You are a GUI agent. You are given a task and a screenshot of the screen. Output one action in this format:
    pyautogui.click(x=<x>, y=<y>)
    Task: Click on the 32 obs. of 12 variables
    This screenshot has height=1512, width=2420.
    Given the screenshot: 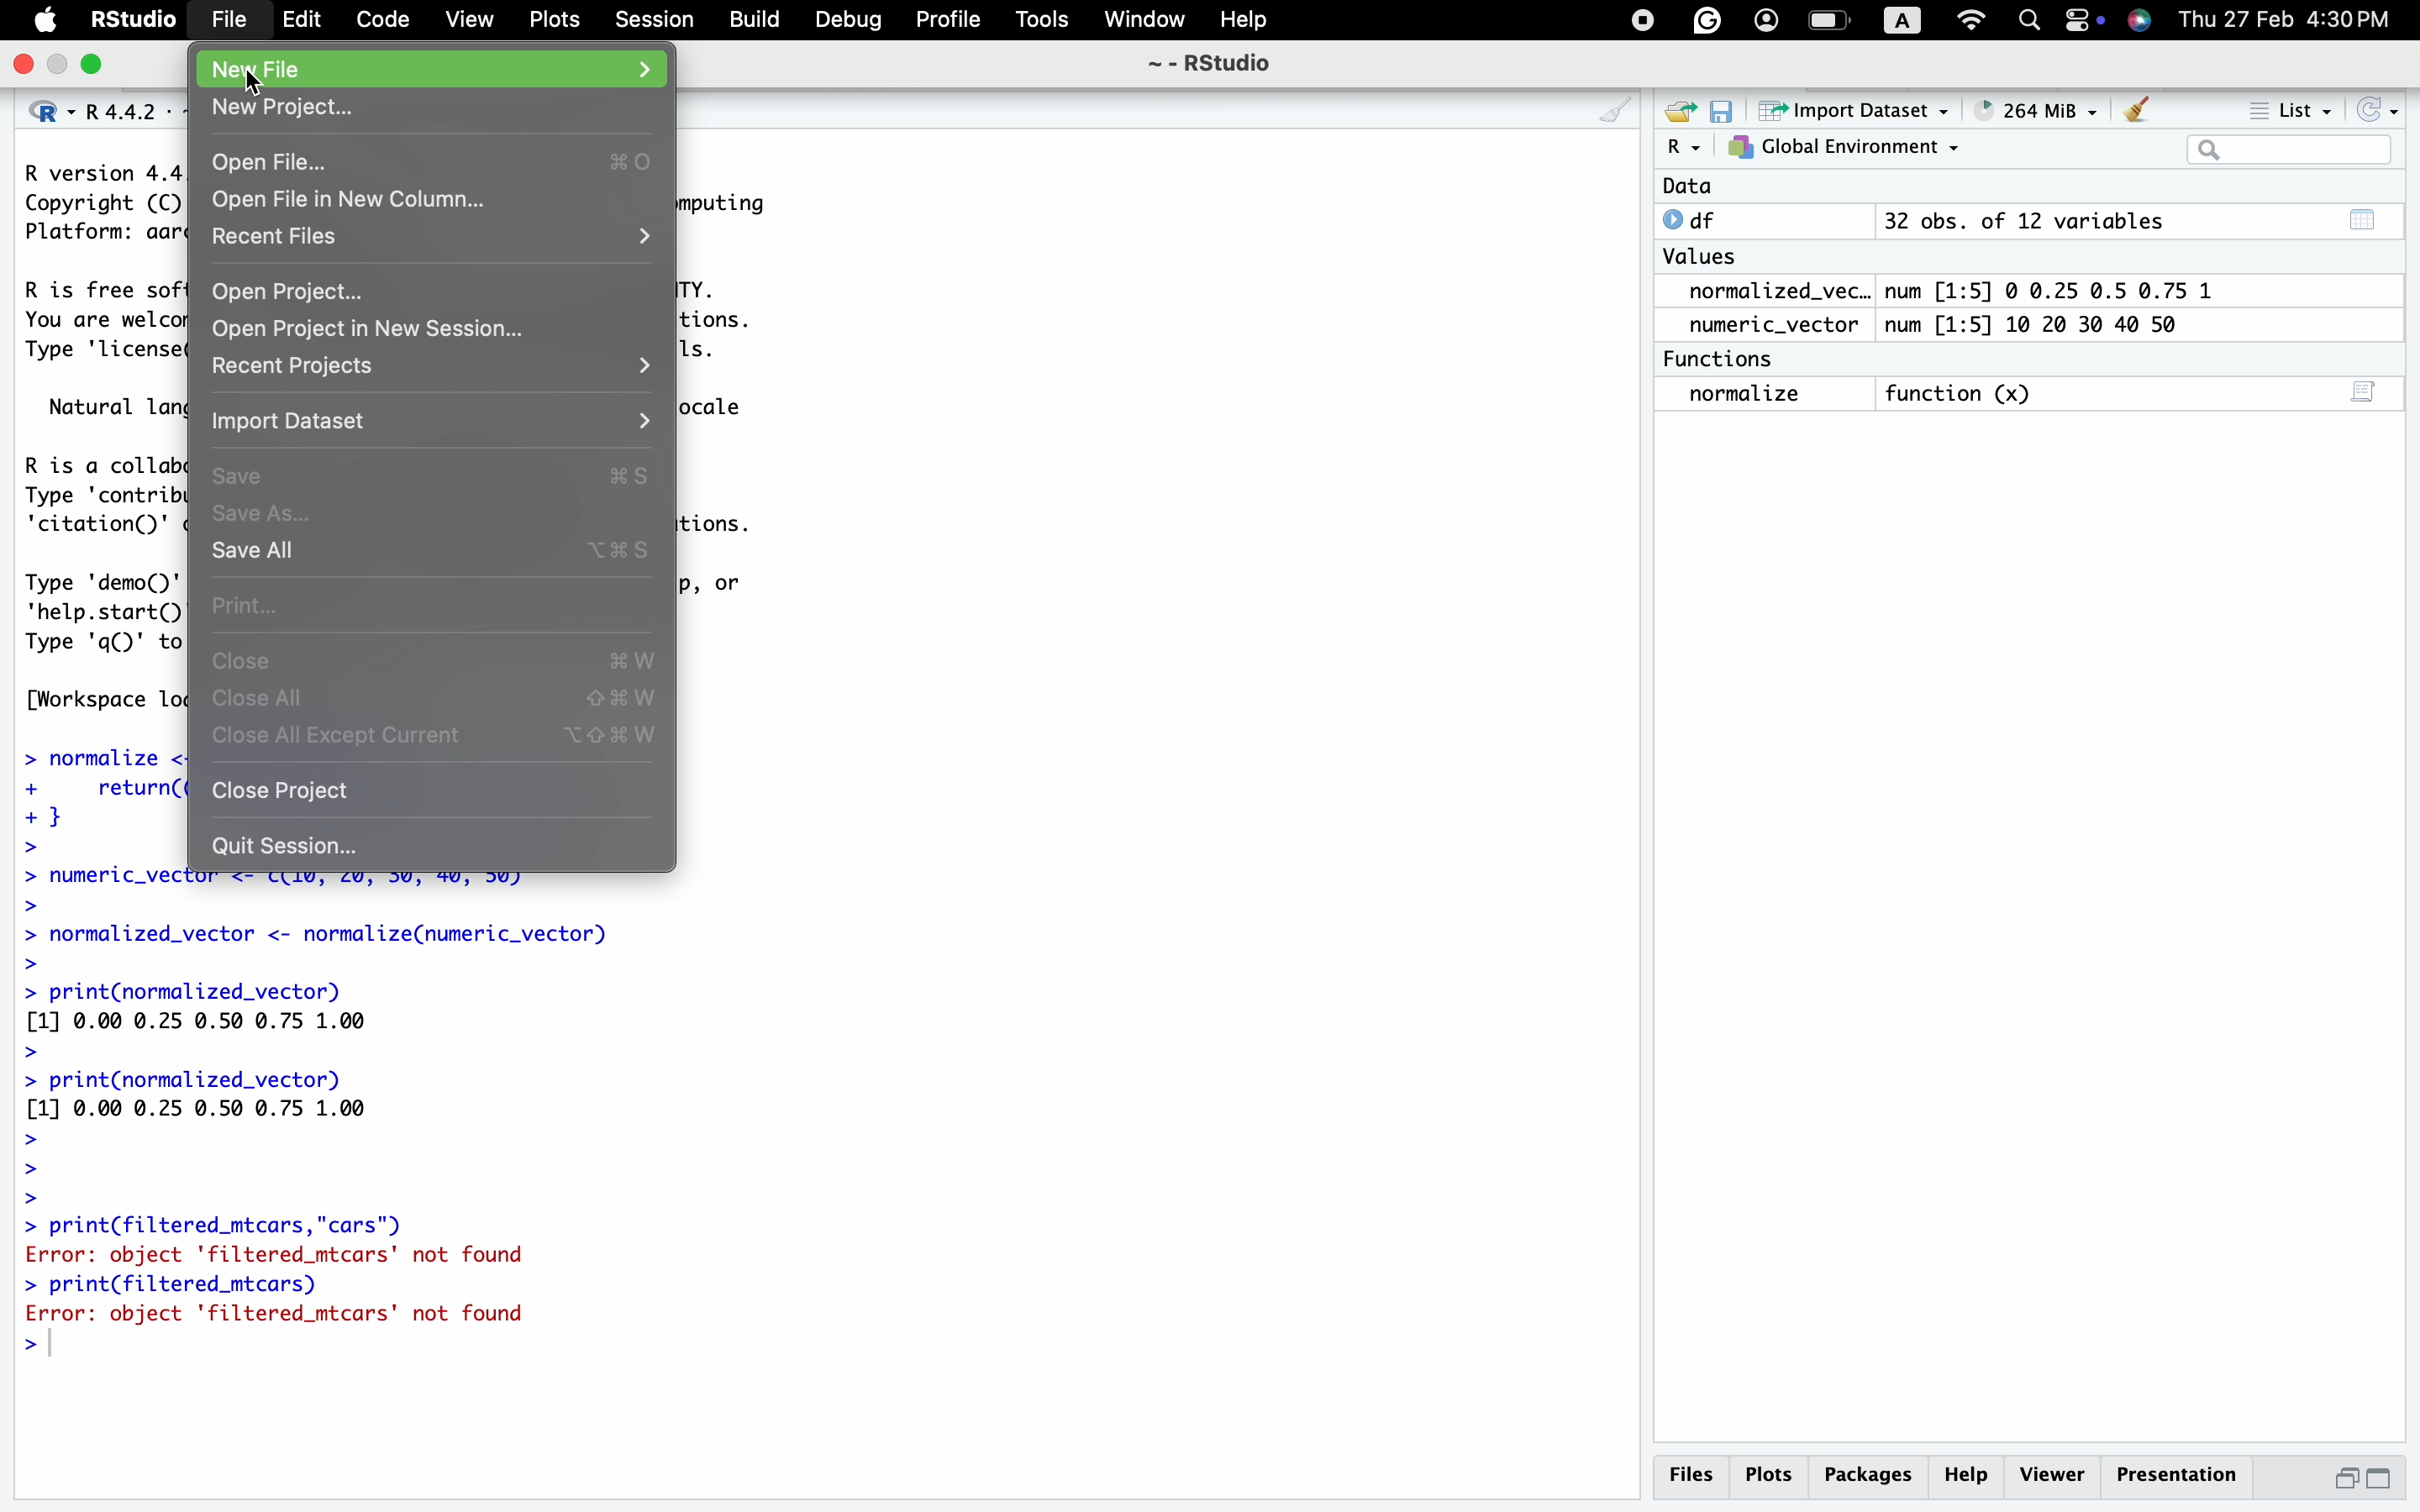 What is the action you would take?
    pyautogui.click(x=2027, y=220)
    